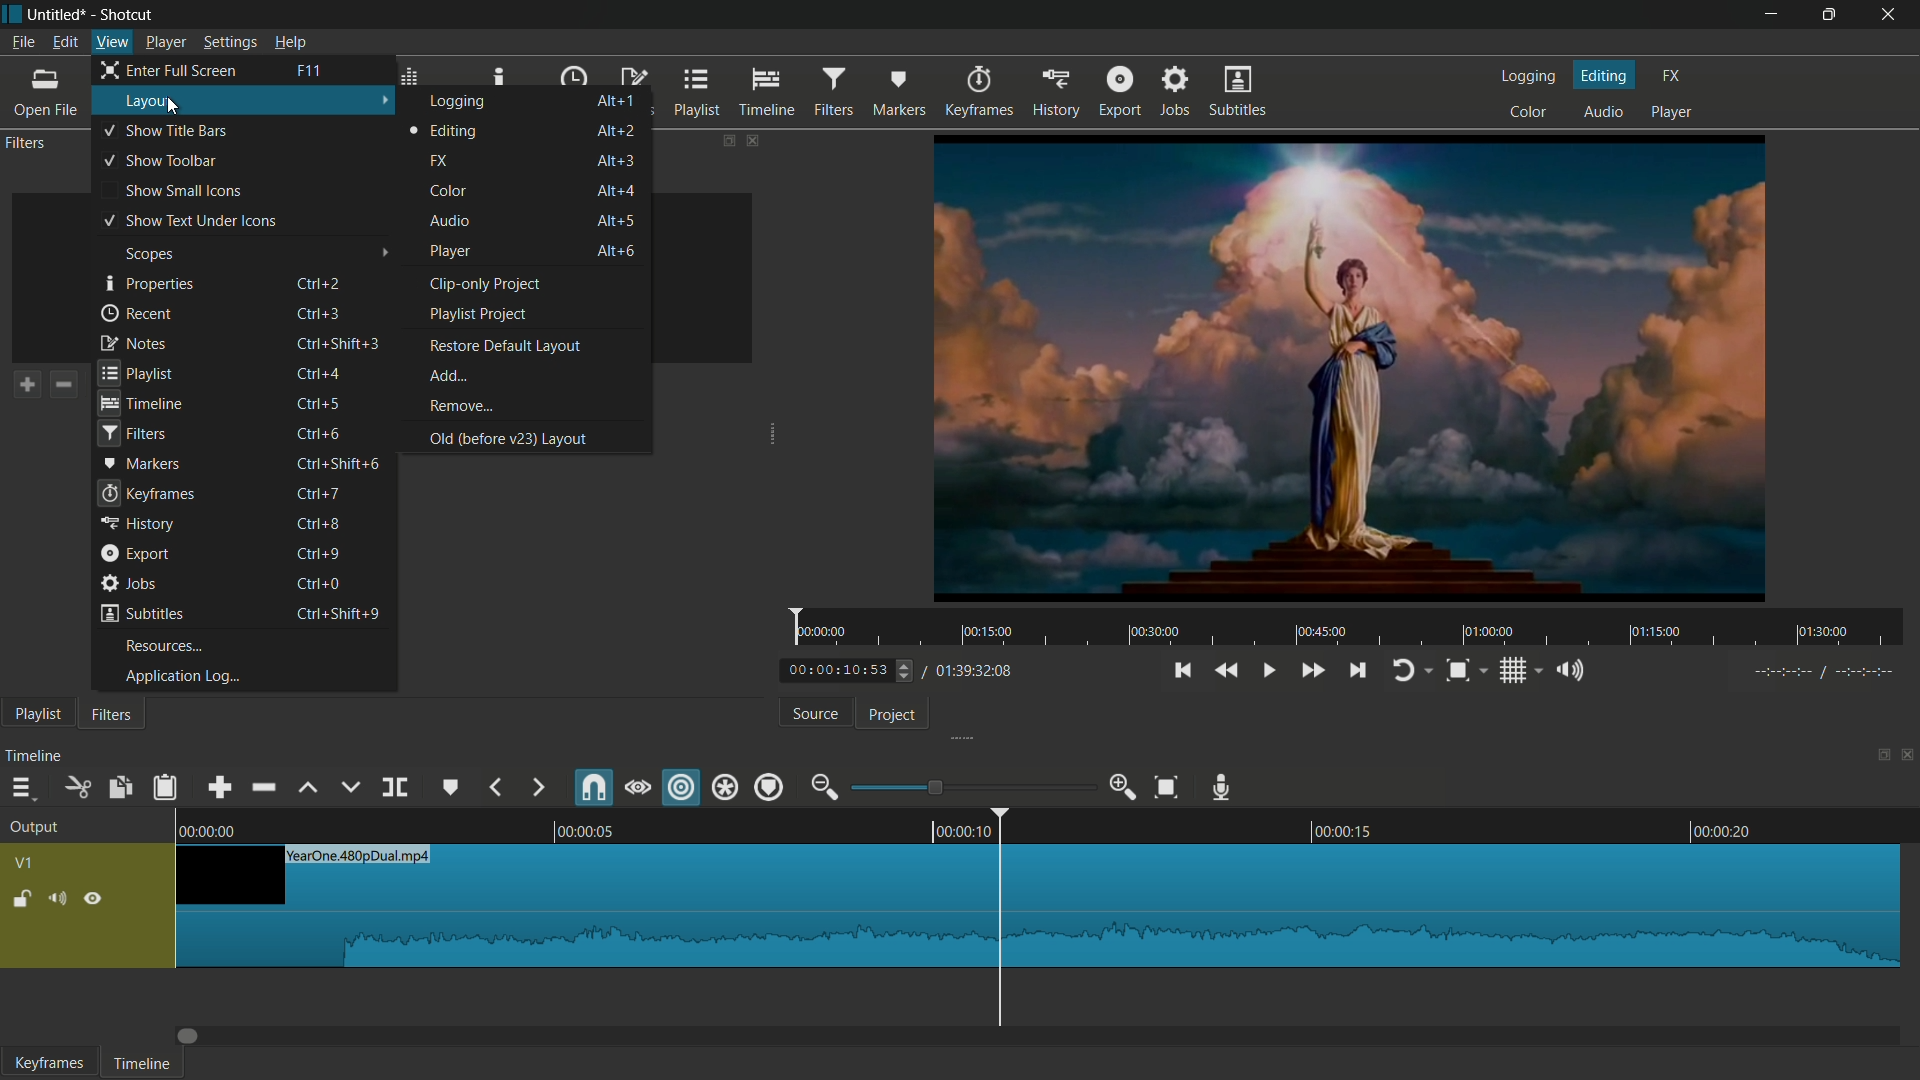  Describe the element at coordinates (32, 713) in the screenshot. I see `playlist` at that location.